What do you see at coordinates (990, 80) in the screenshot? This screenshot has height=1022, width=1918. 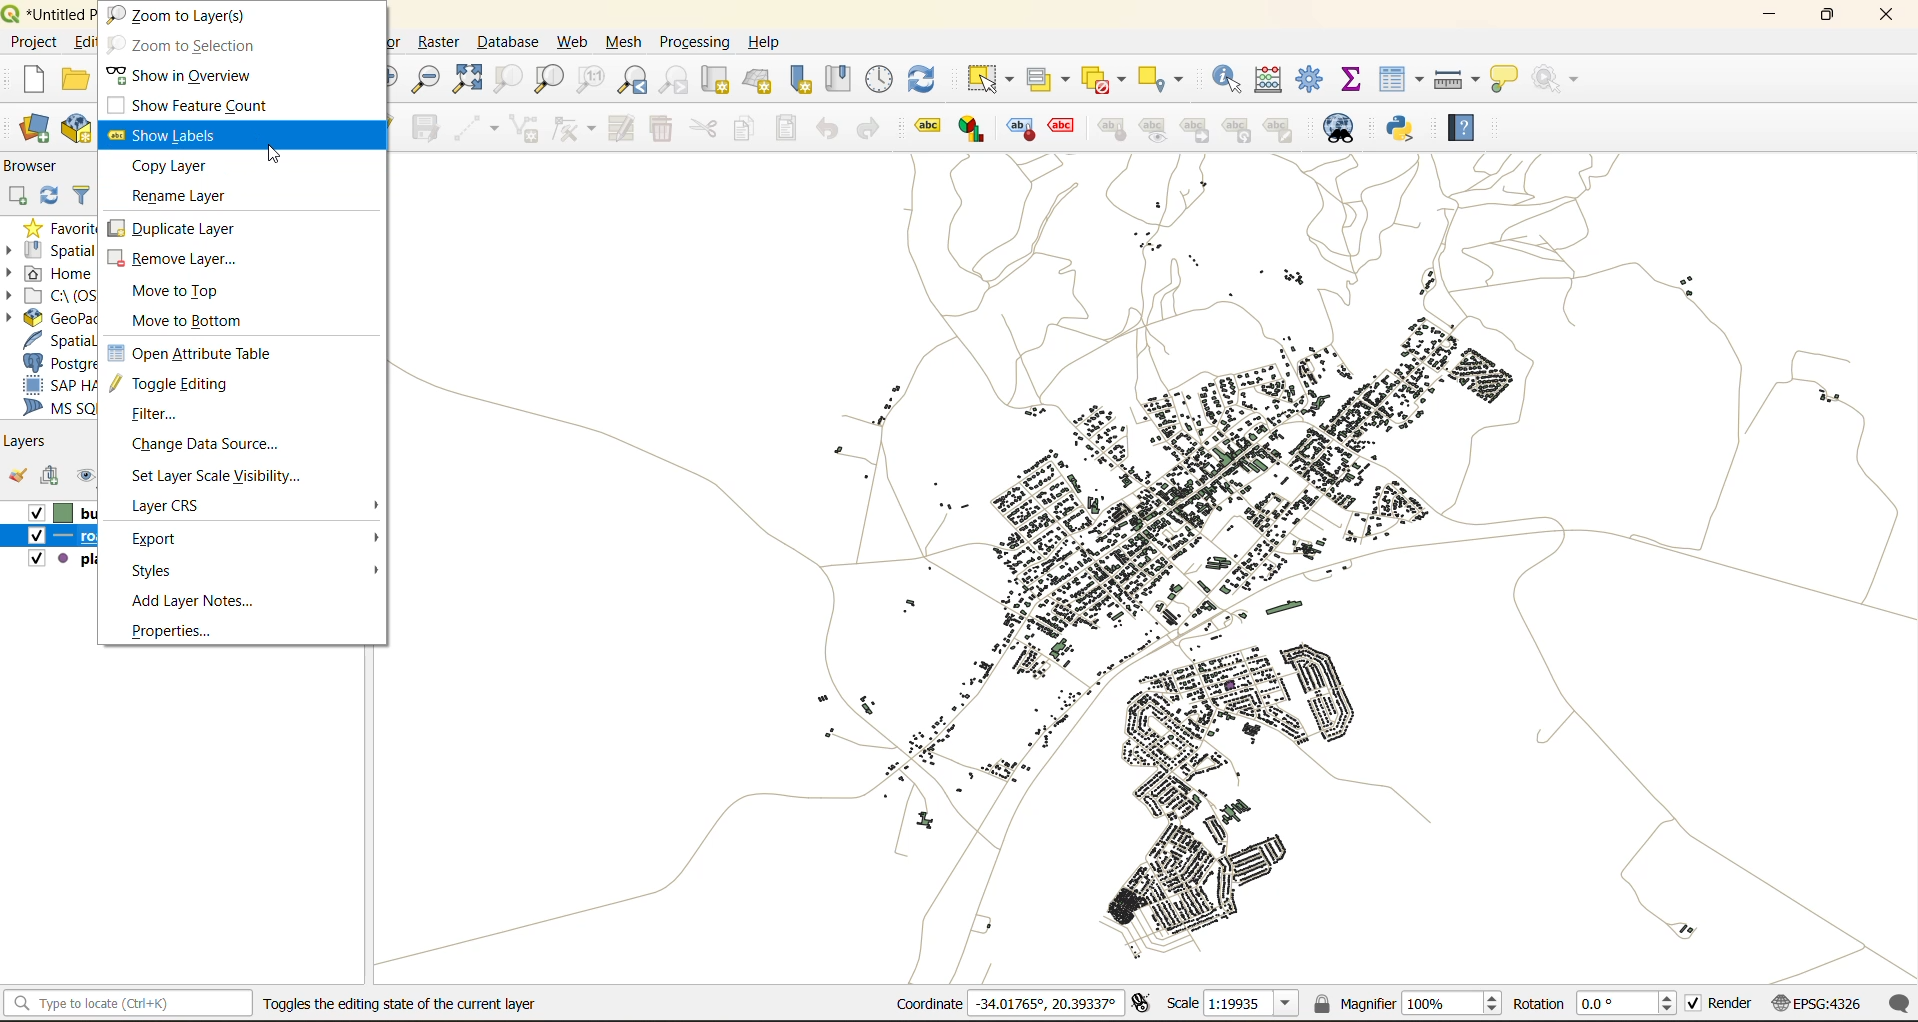 I see `select` at bounding box center [990, 80].